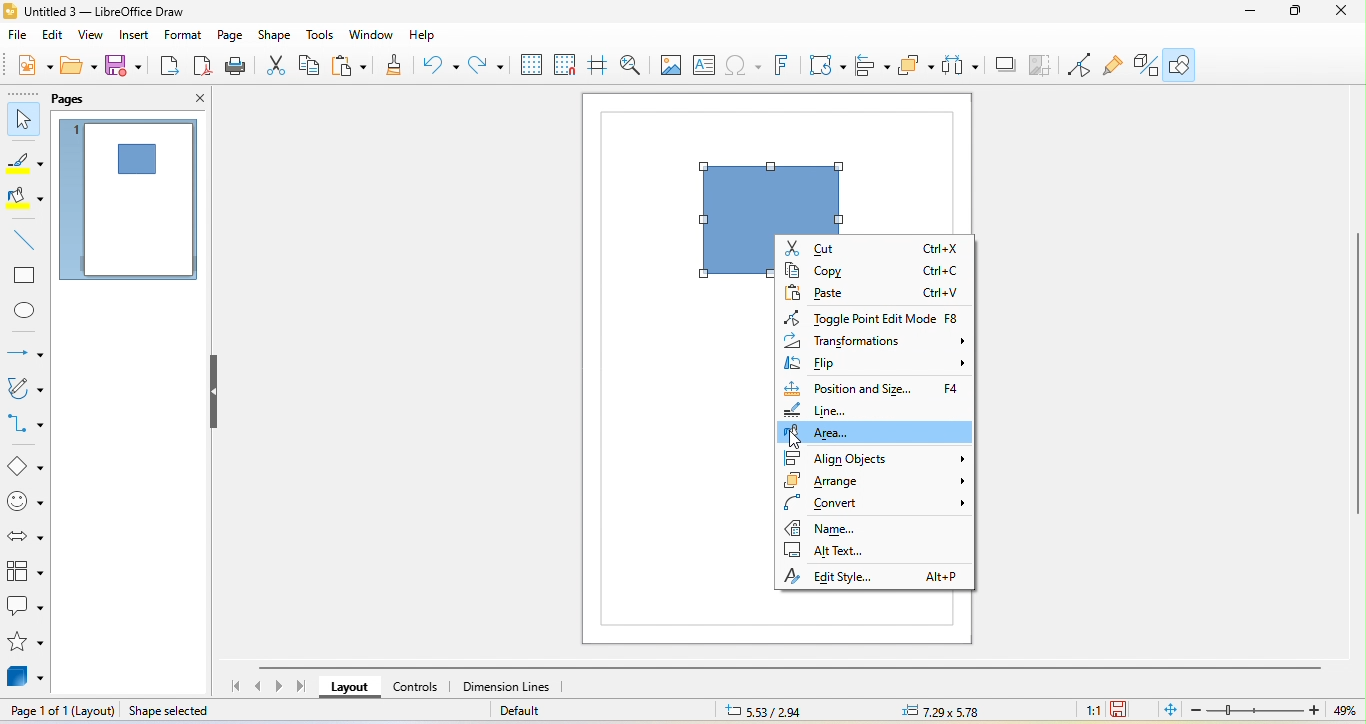 Image resolution: width=1366 pixels, height=724 pixels. I want to click on curve and polygons, so click(25, 389).